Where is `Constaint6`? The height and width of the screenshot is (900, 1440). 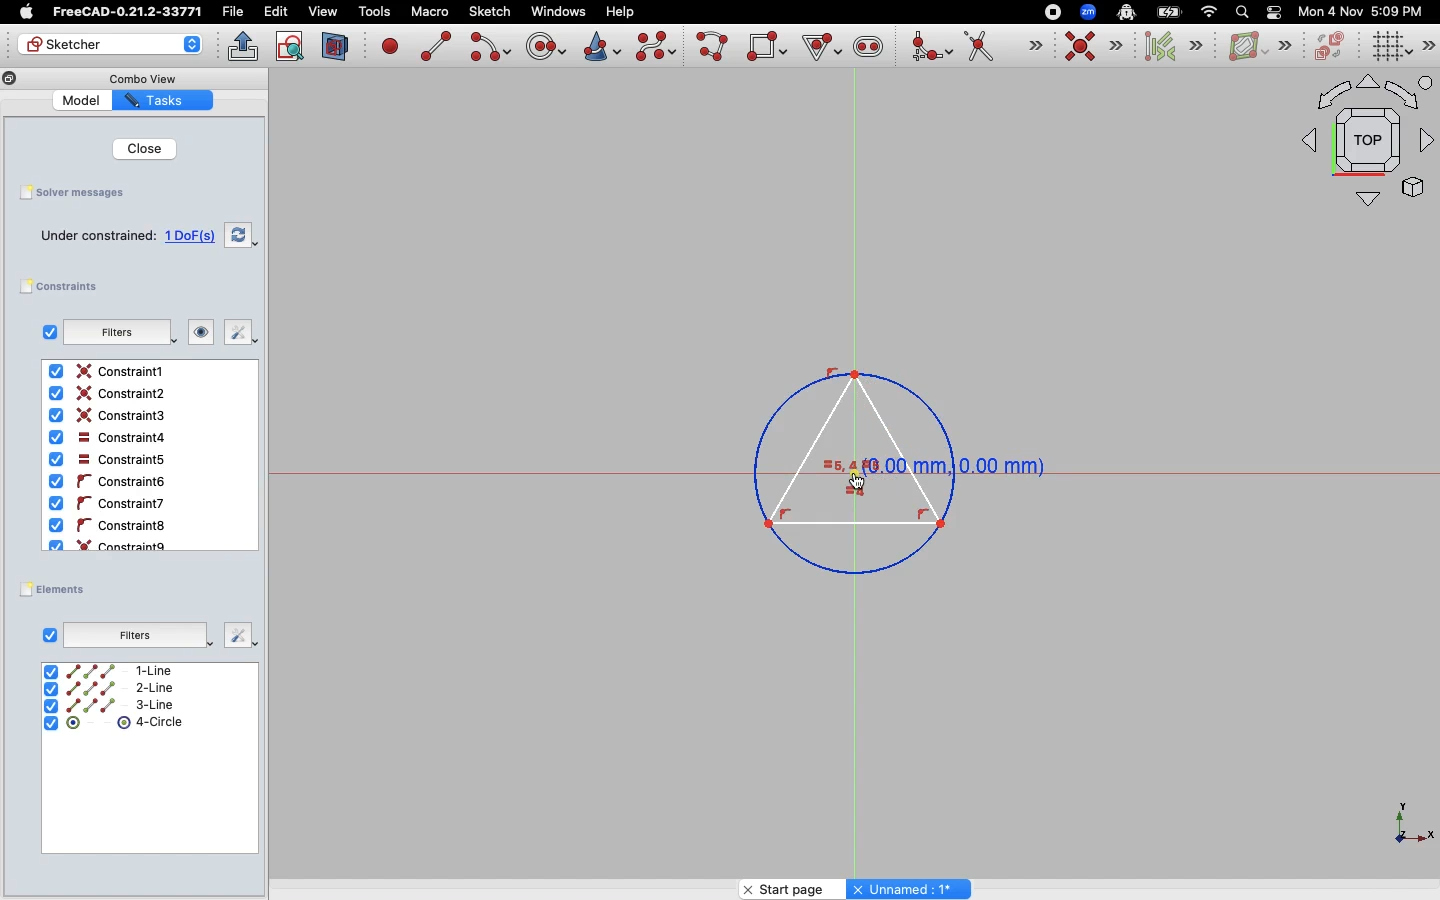 Constaint6 is located at coordinates (111, 482).